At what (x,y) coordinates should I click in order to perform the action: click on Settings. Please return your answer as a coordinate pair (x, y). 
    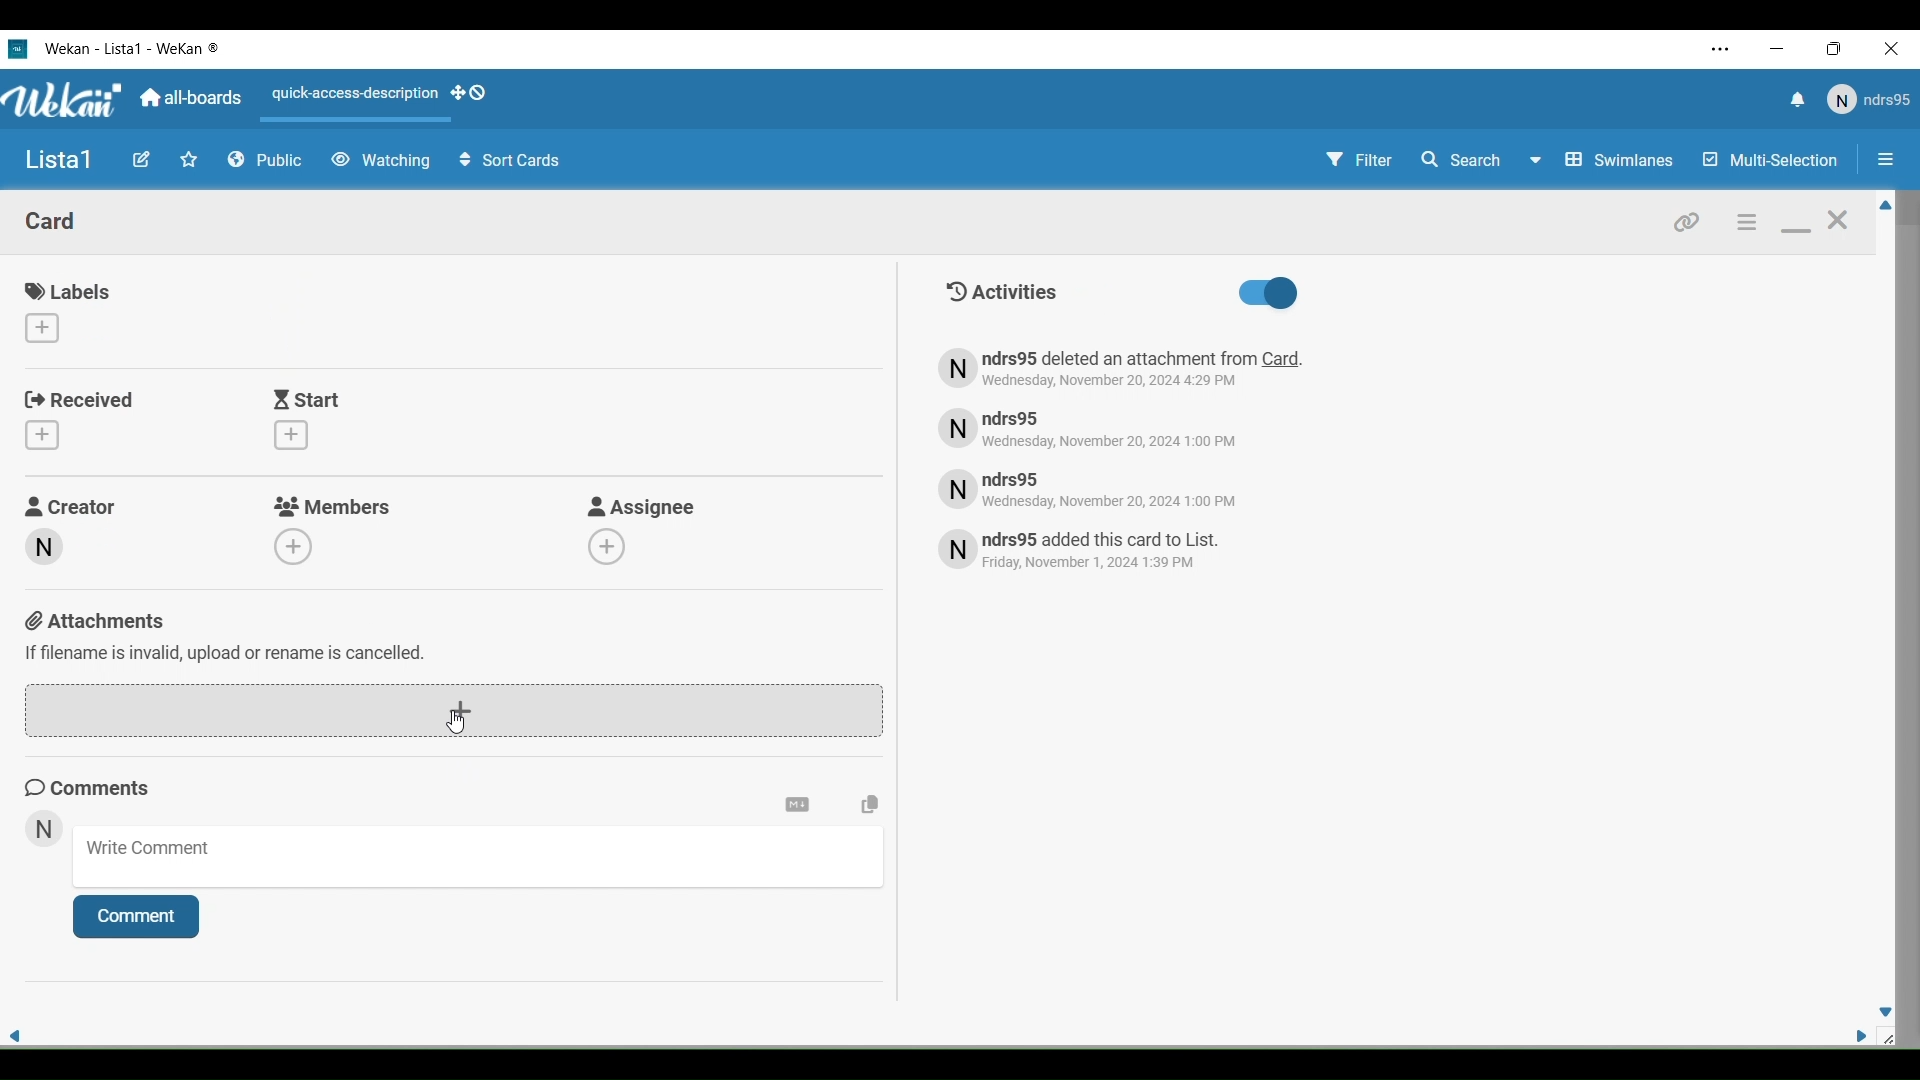
    Looking at the image, I should click on (796, 805).